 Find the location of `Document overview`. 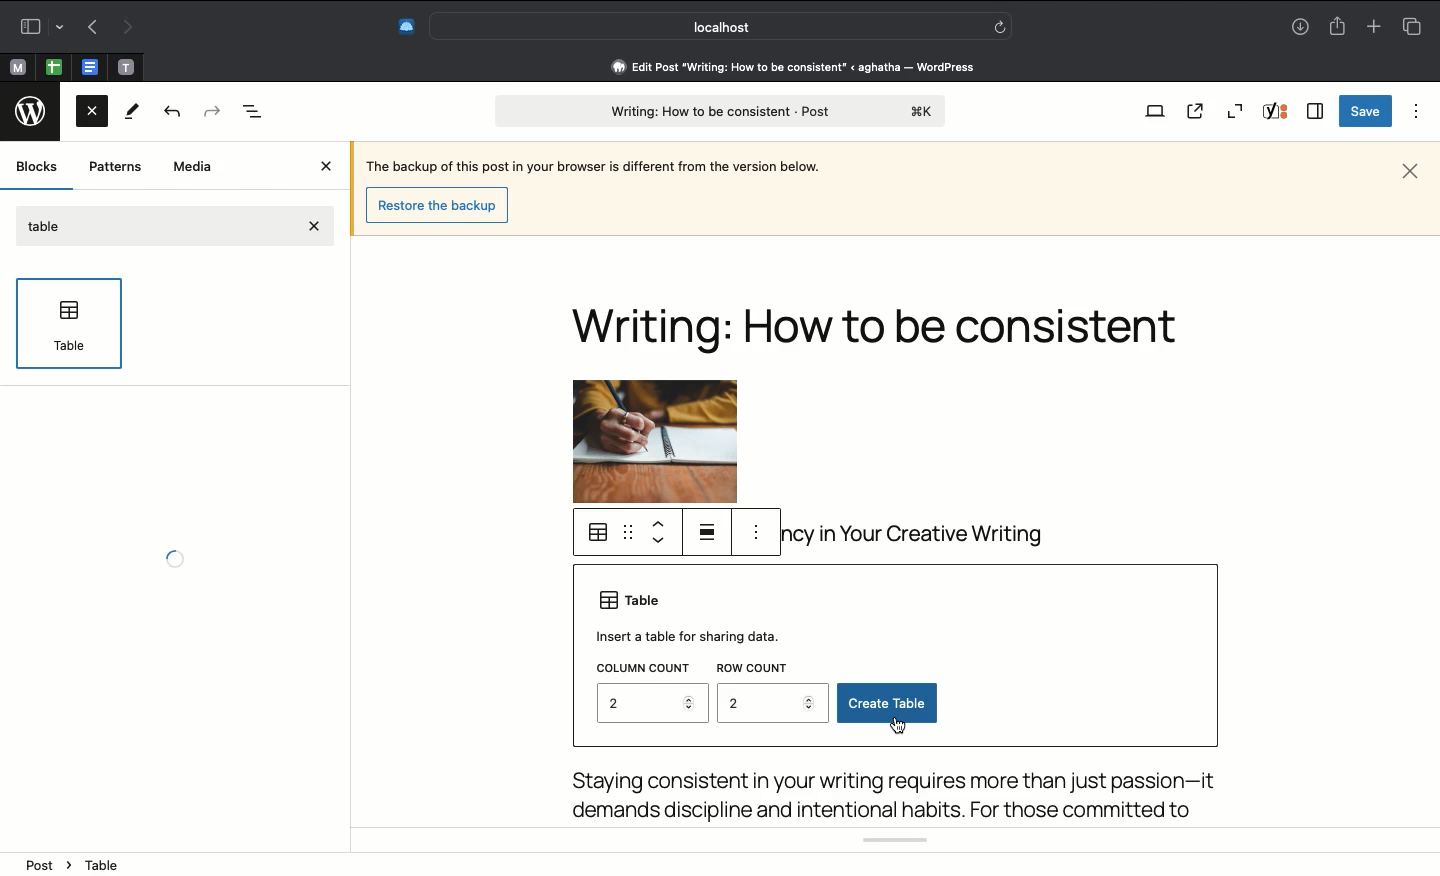

Document overview is located at coordinates (254, 112).